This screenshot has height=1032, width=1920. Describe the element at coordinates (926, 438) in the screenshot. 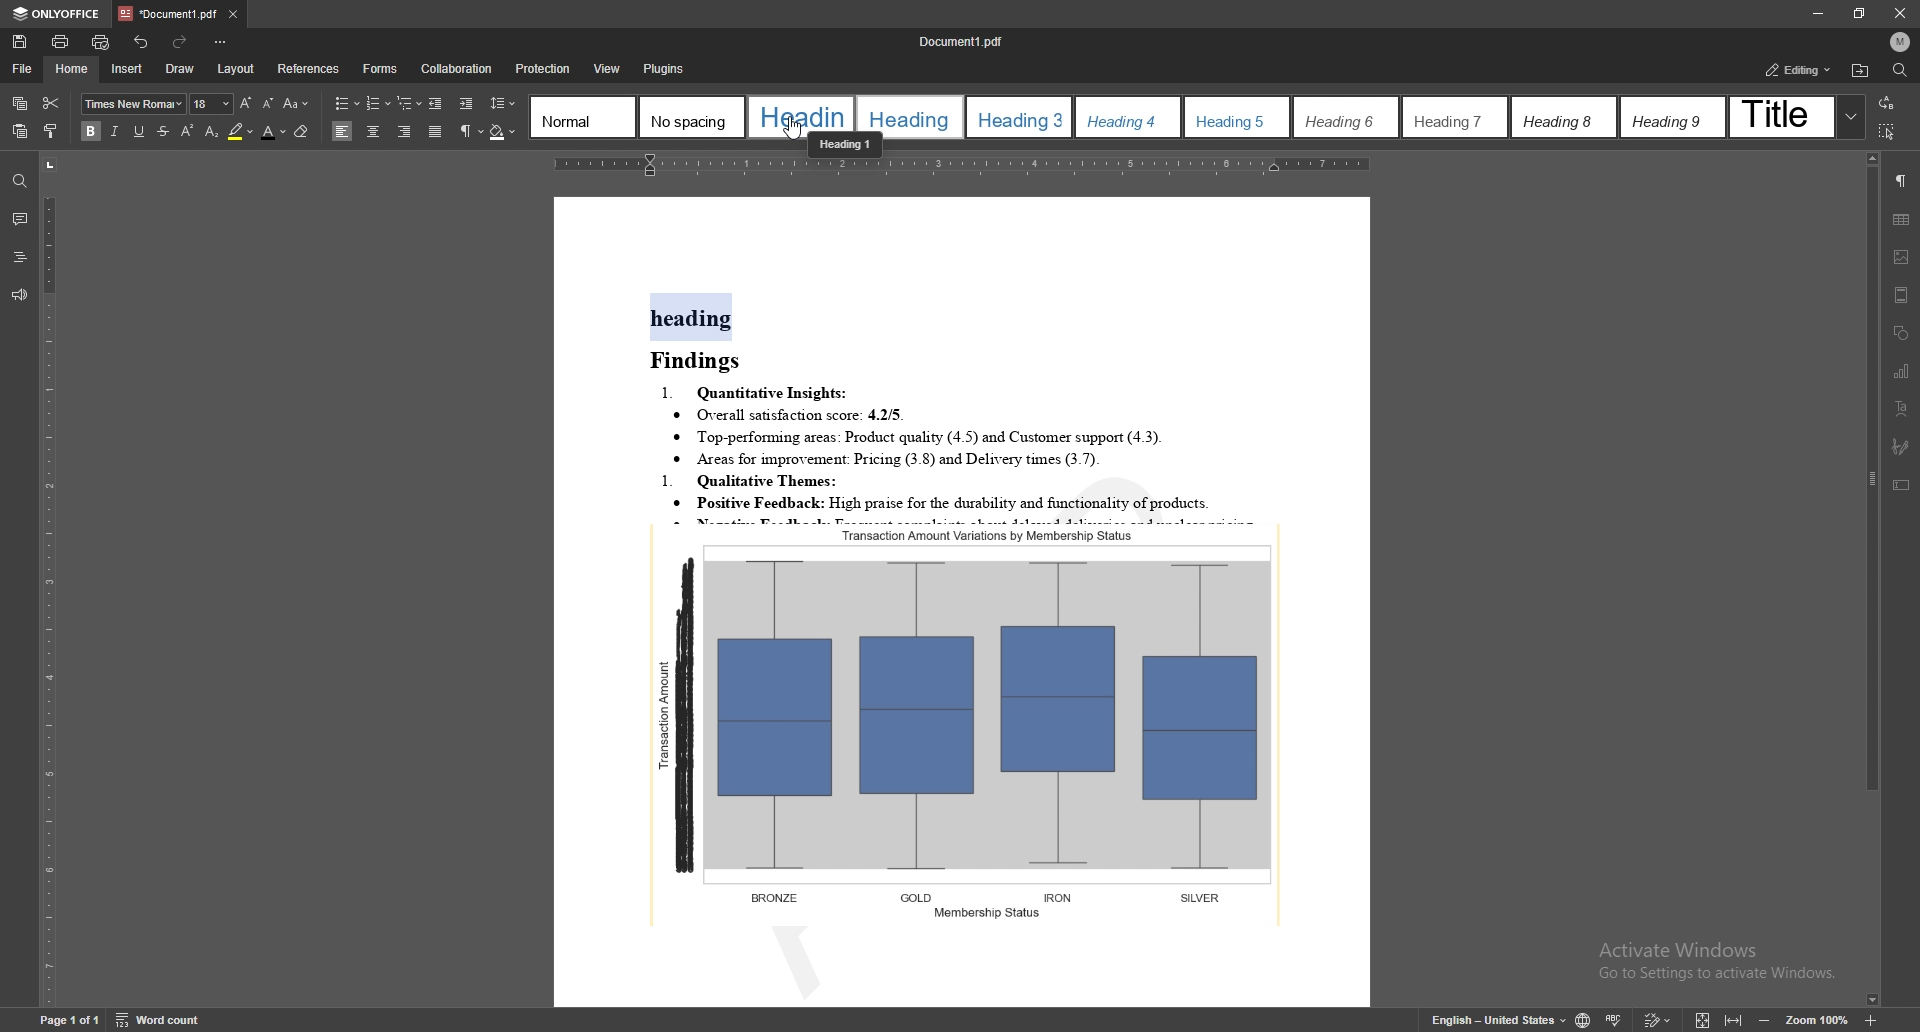

I see `® Top-performung areas: Product quality (4.5) and Customer support (4.3).` at that location.